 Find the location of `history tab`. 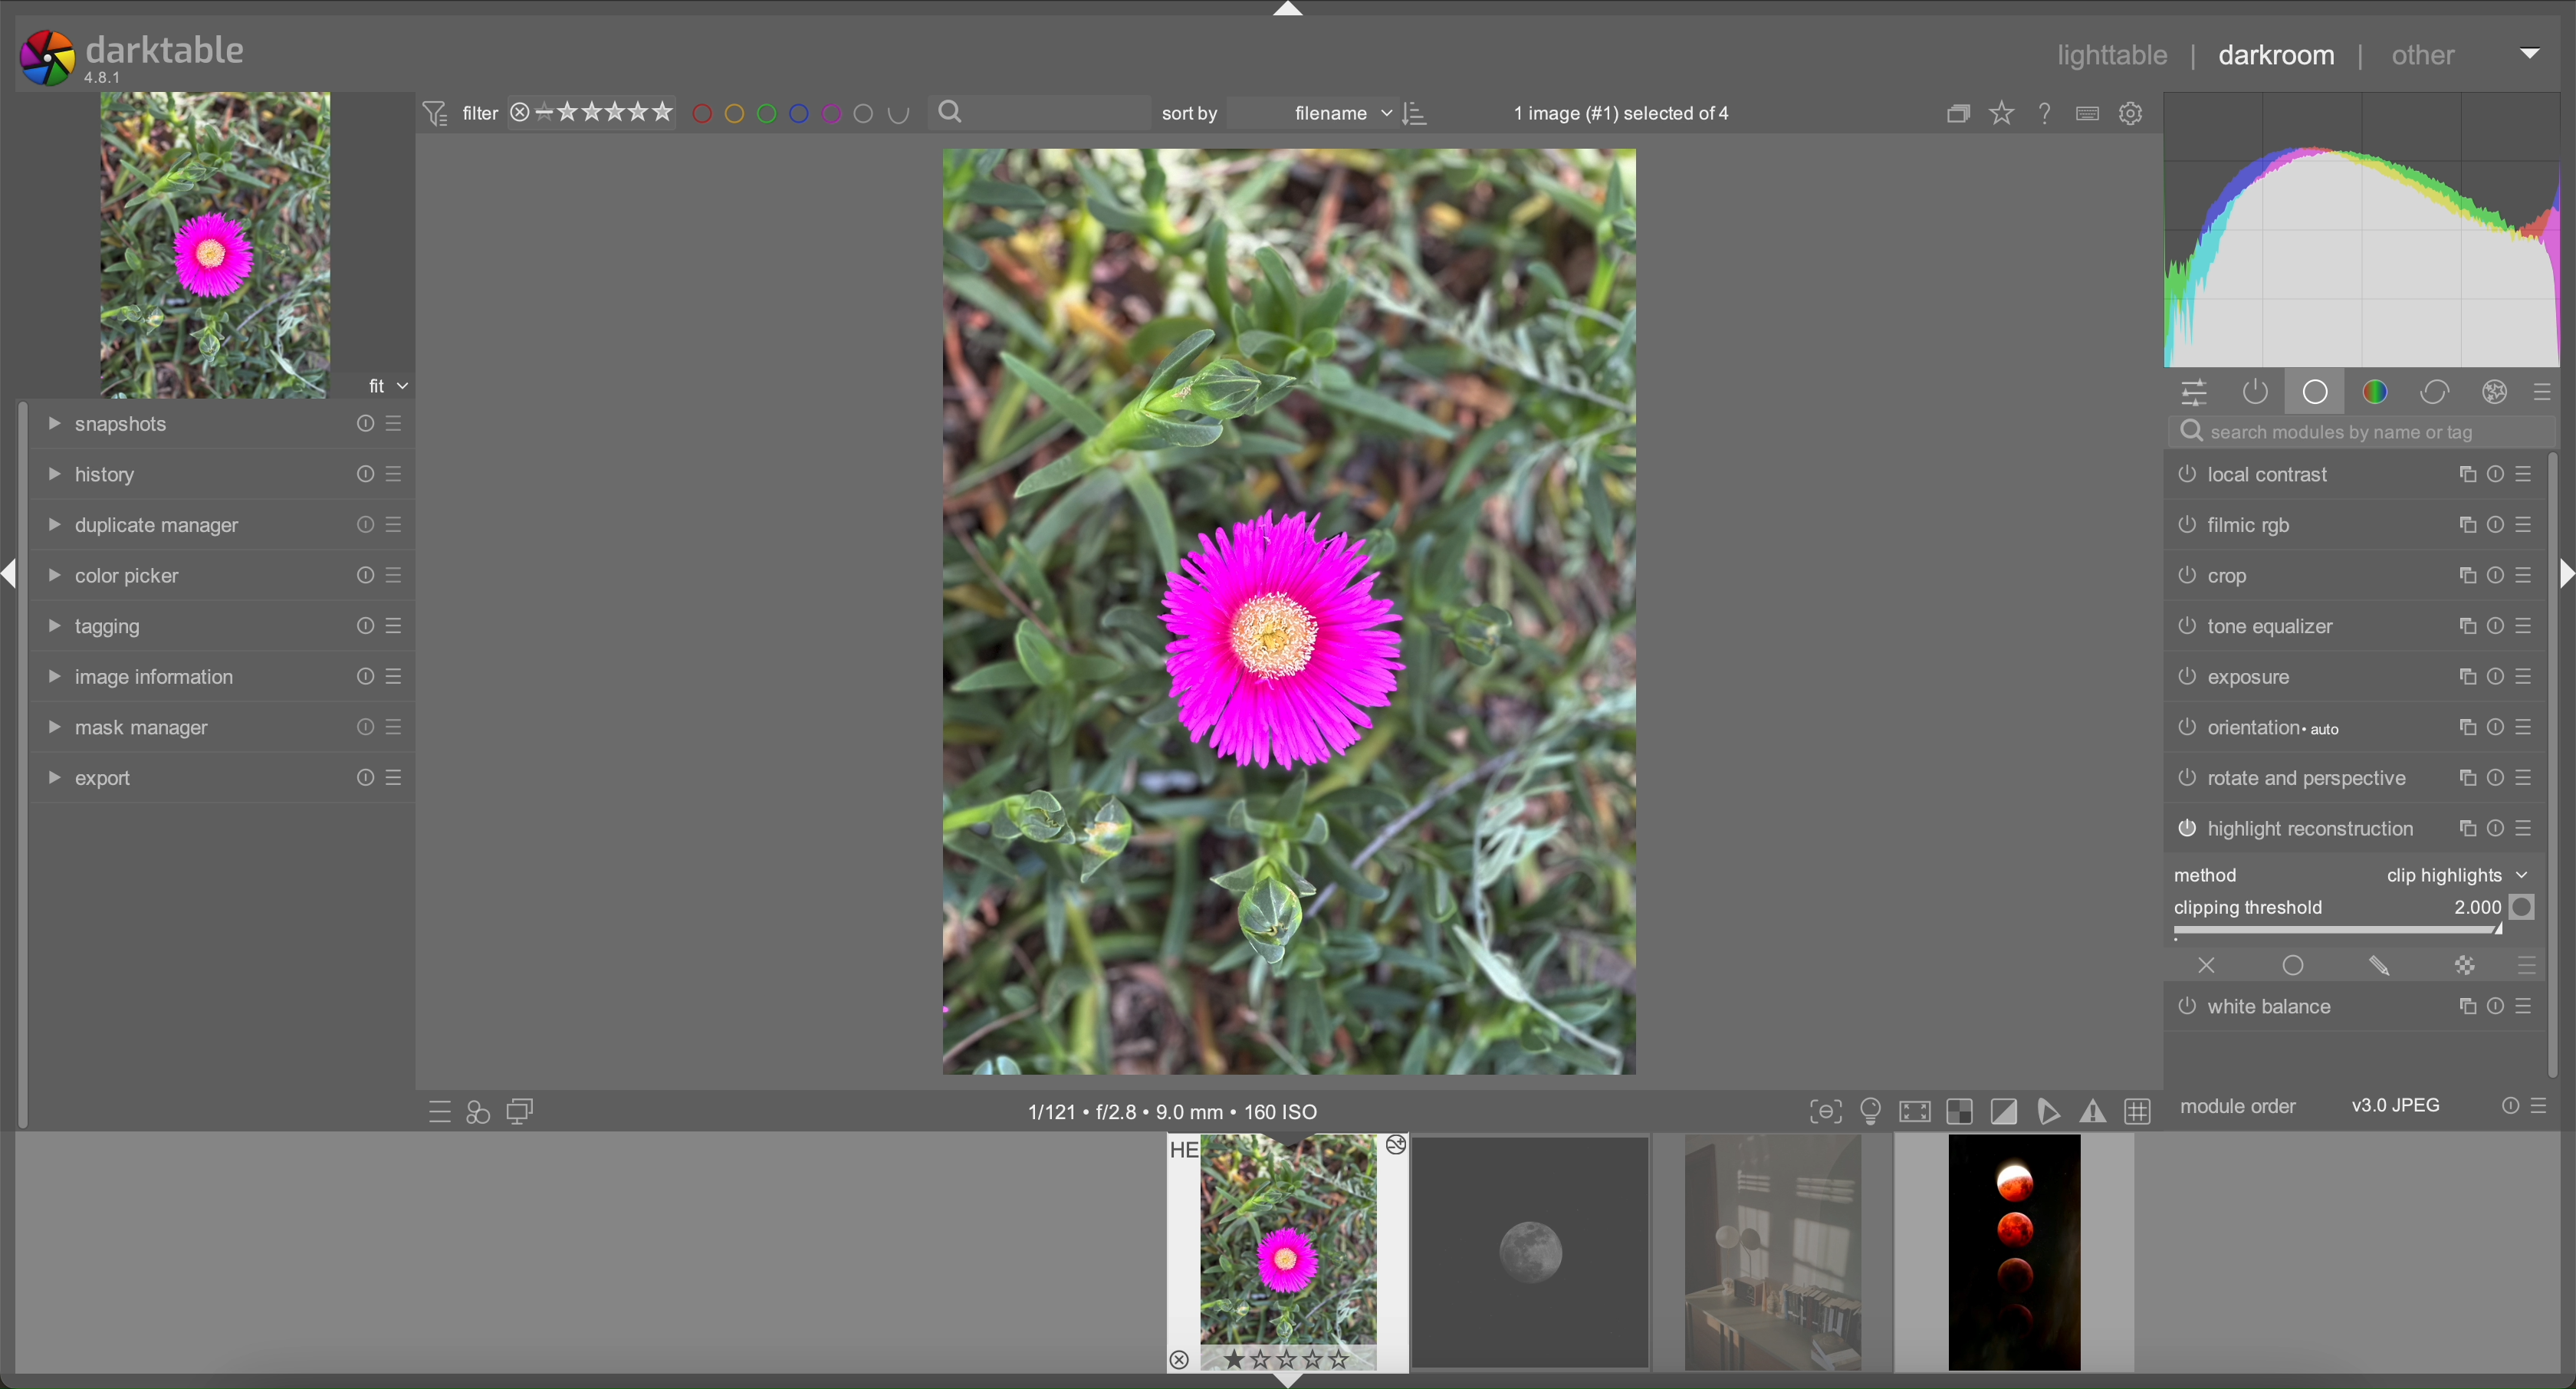

history tab is located at coordinates (92, 475).